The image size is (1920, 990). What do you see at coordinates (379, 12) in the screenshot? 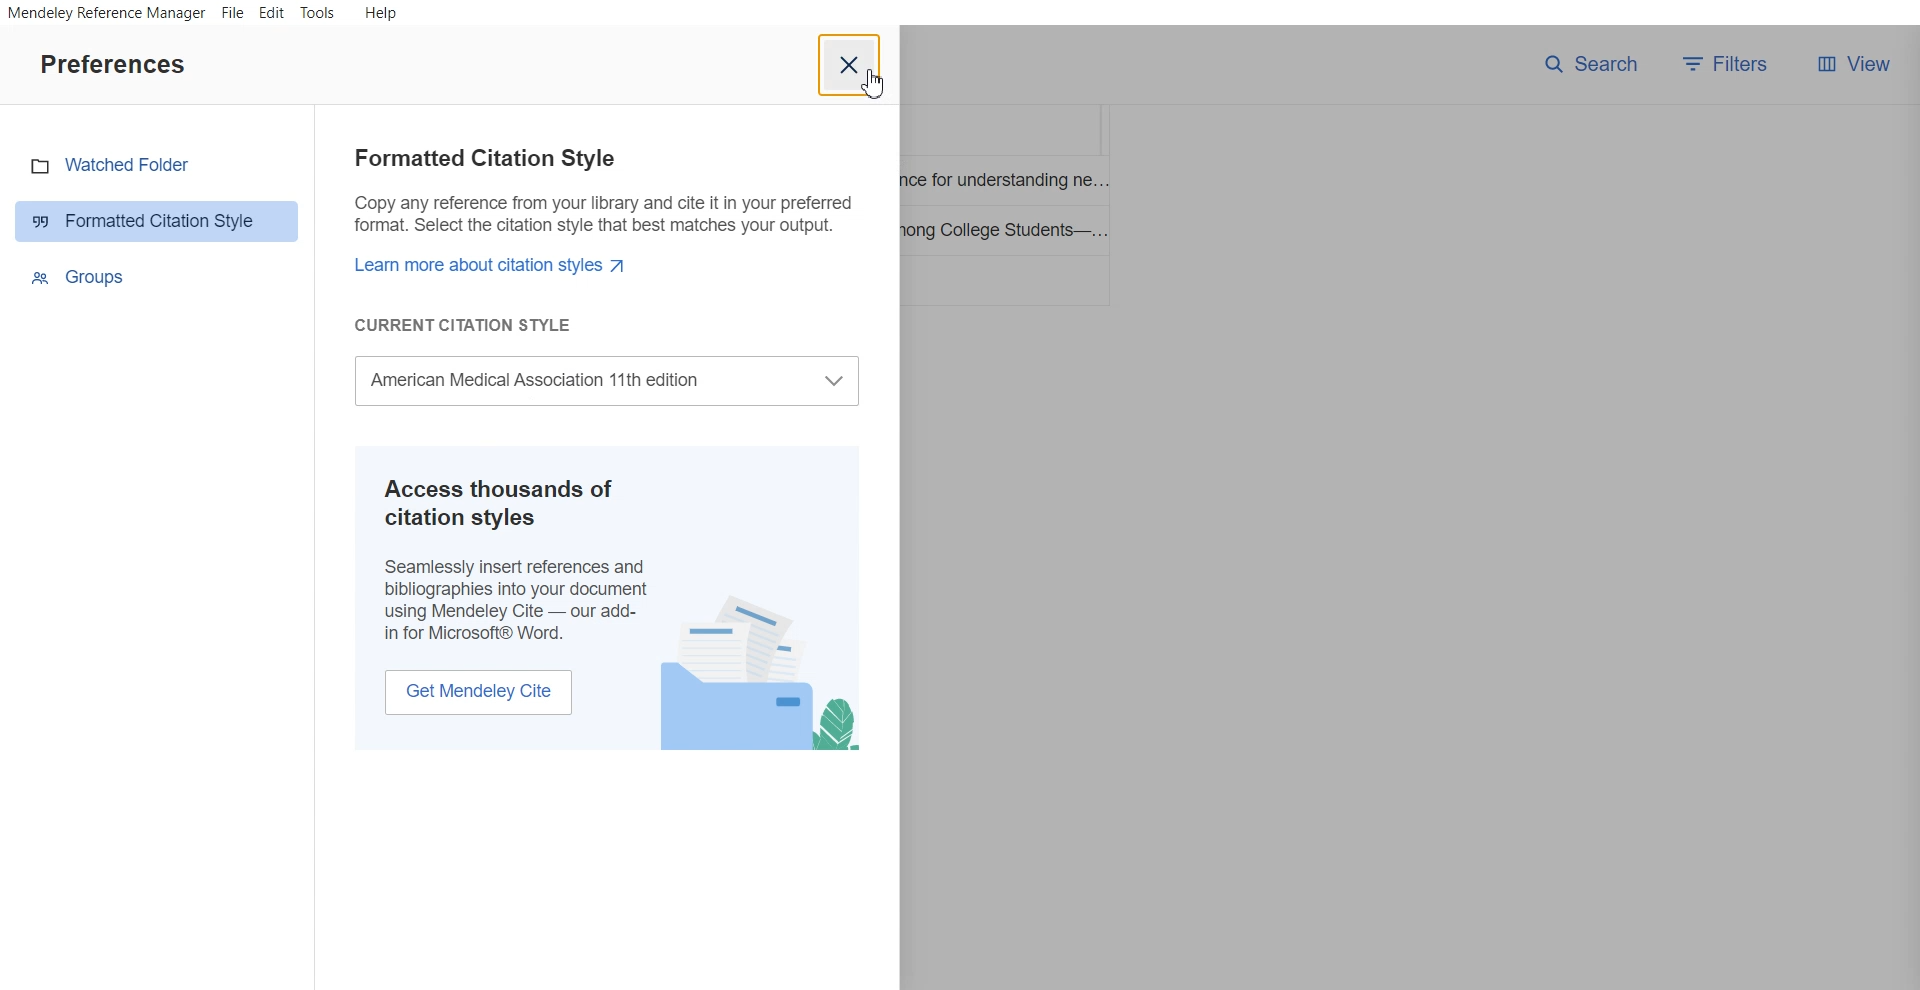
I see `Help` at bounding box center [379, 12].